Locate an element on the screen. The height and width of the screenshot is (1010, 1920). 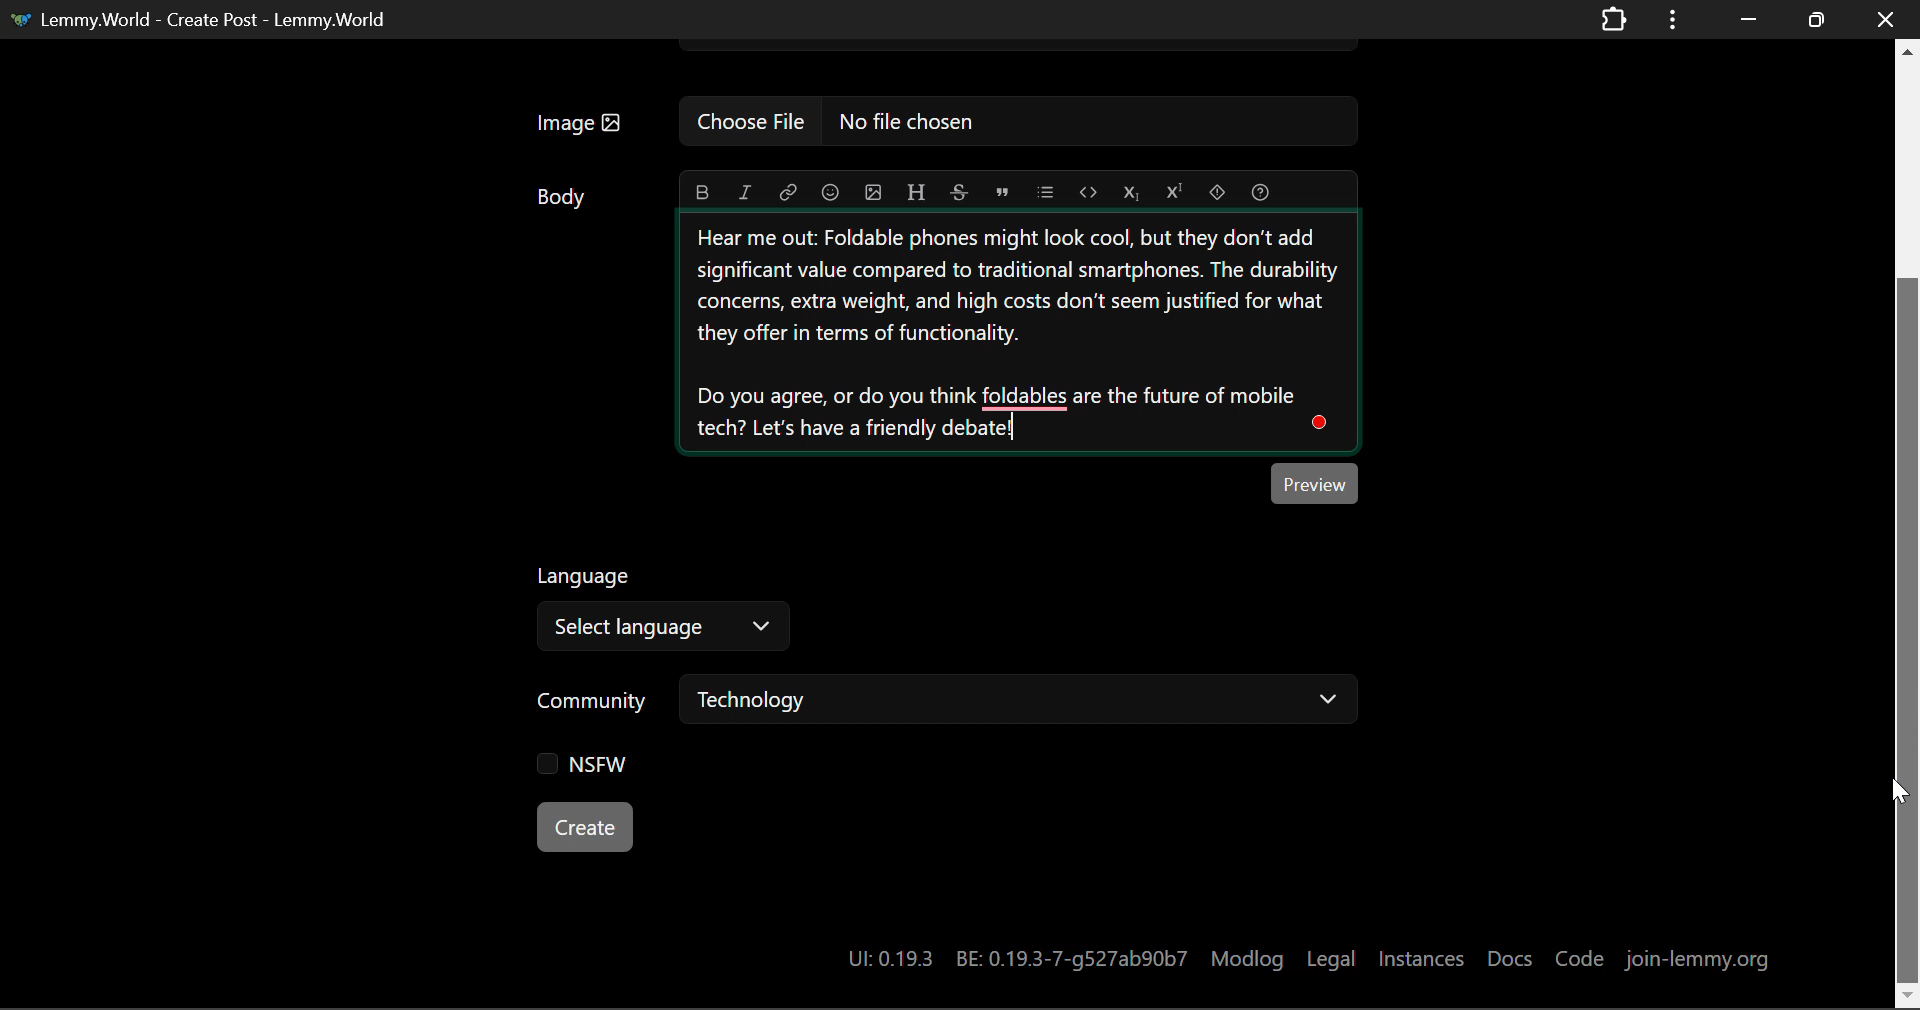
Unpopular Opinion Explainer is located at coordinates (1020, 333).